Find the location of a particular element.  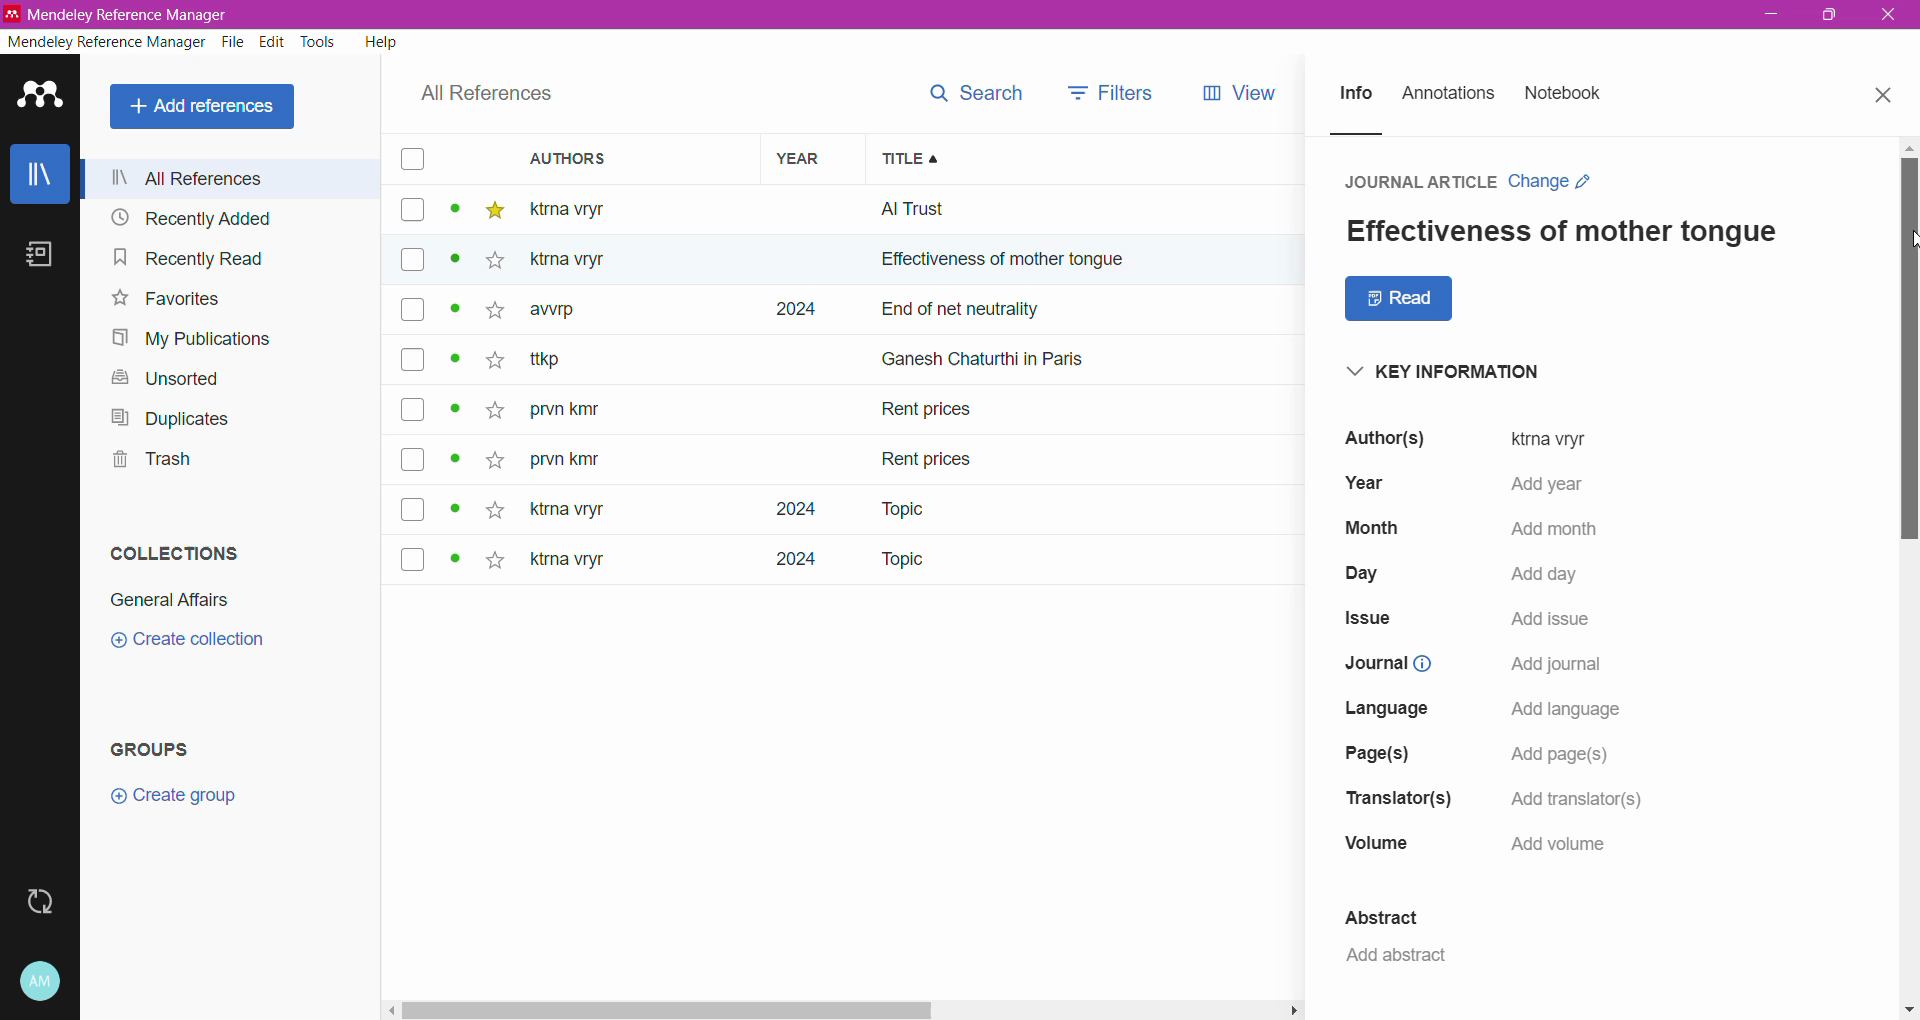

Journal is located at coordinates (1383, 663).